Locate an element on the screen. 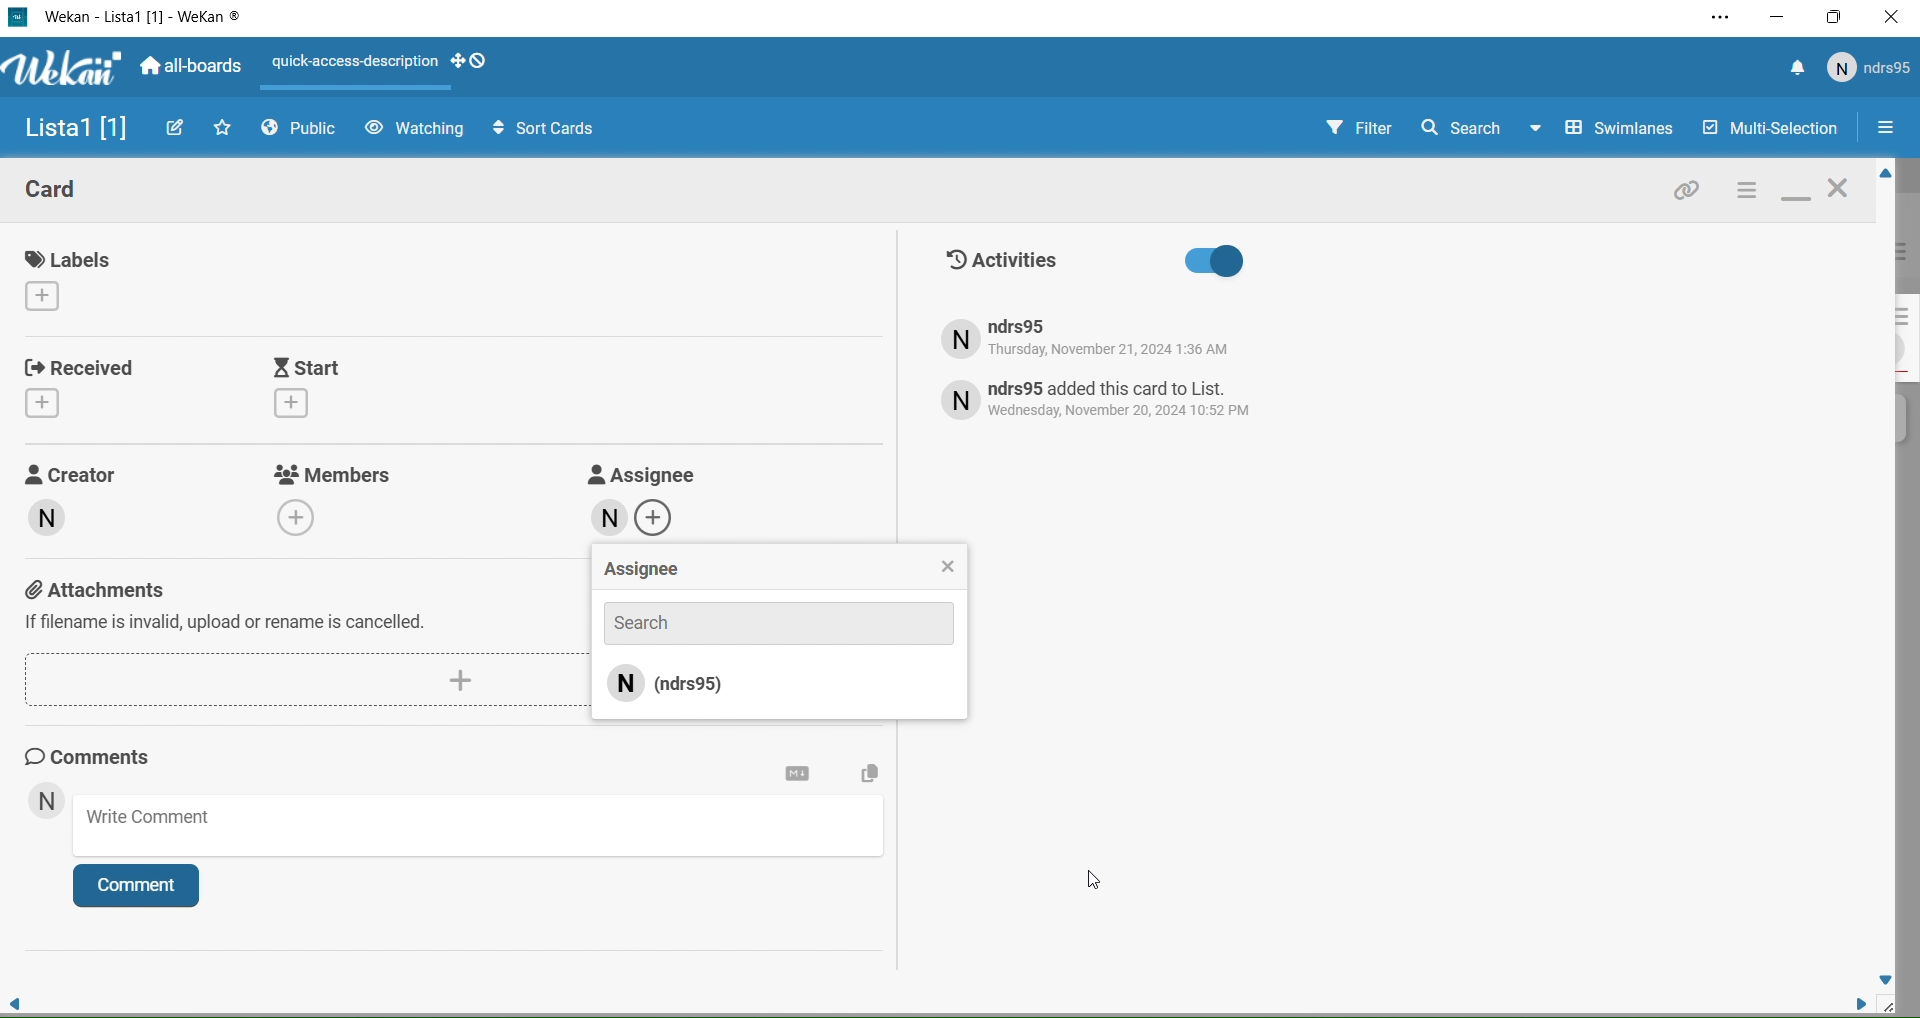  User is located at coordinates (46, 803).